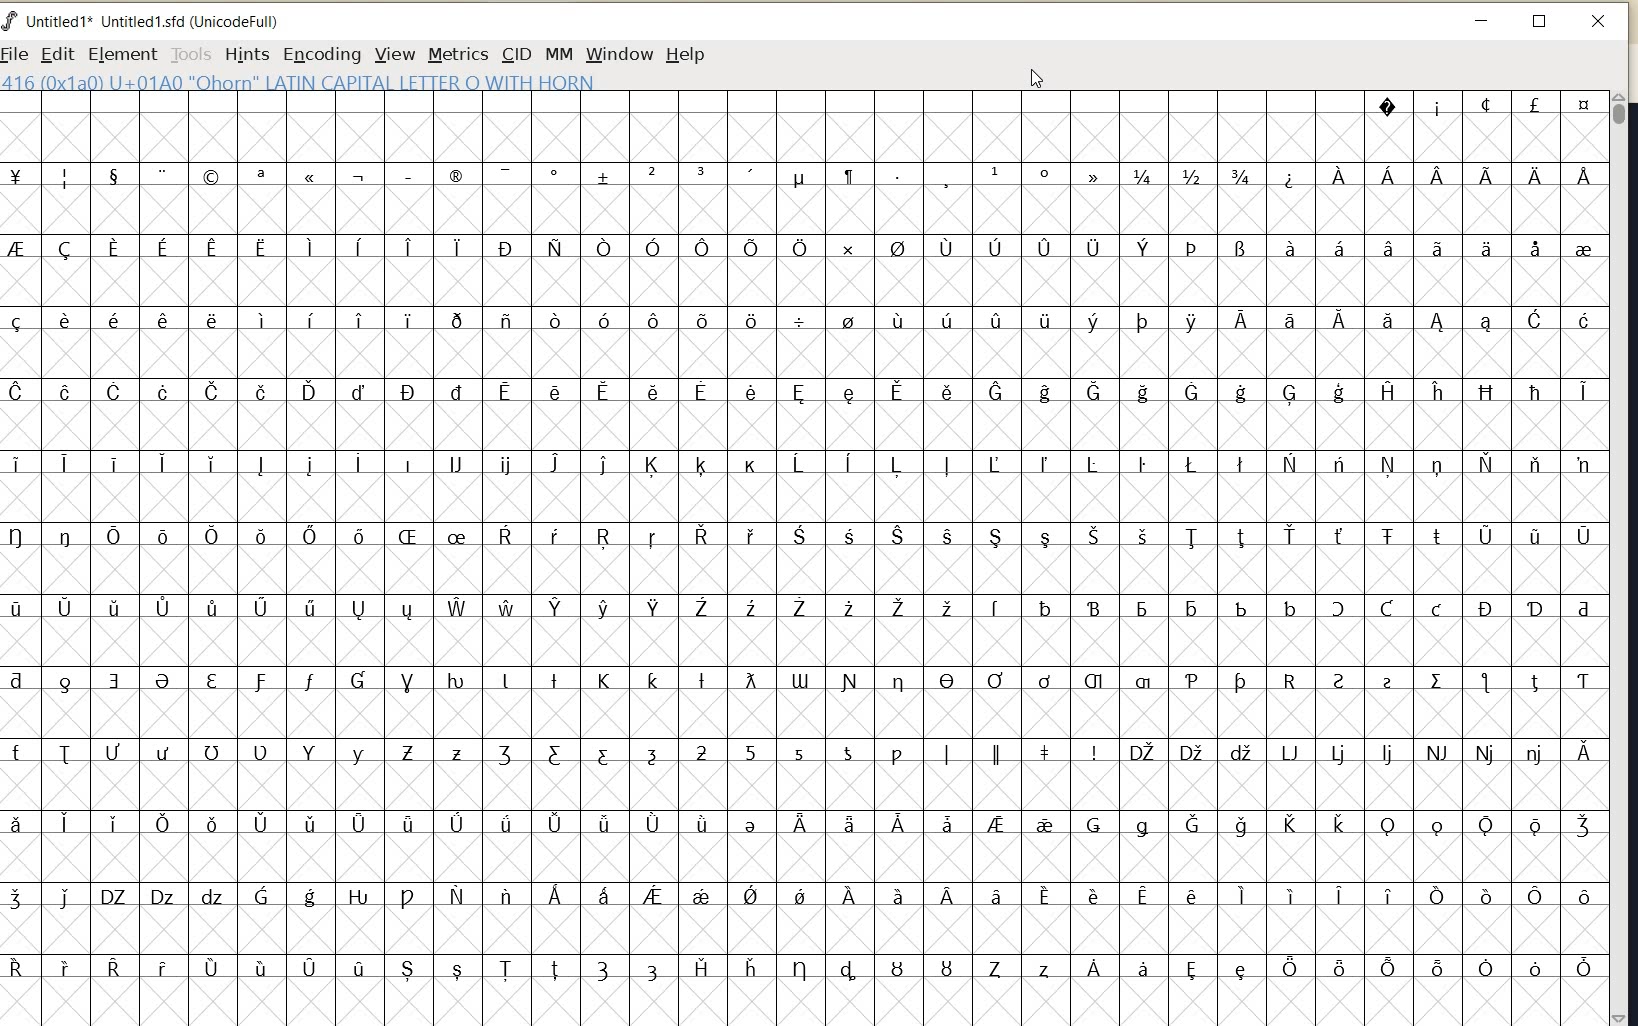 This screenshot has height=1026, width=1638. I want to click on WINDOW, so click(620, 54).